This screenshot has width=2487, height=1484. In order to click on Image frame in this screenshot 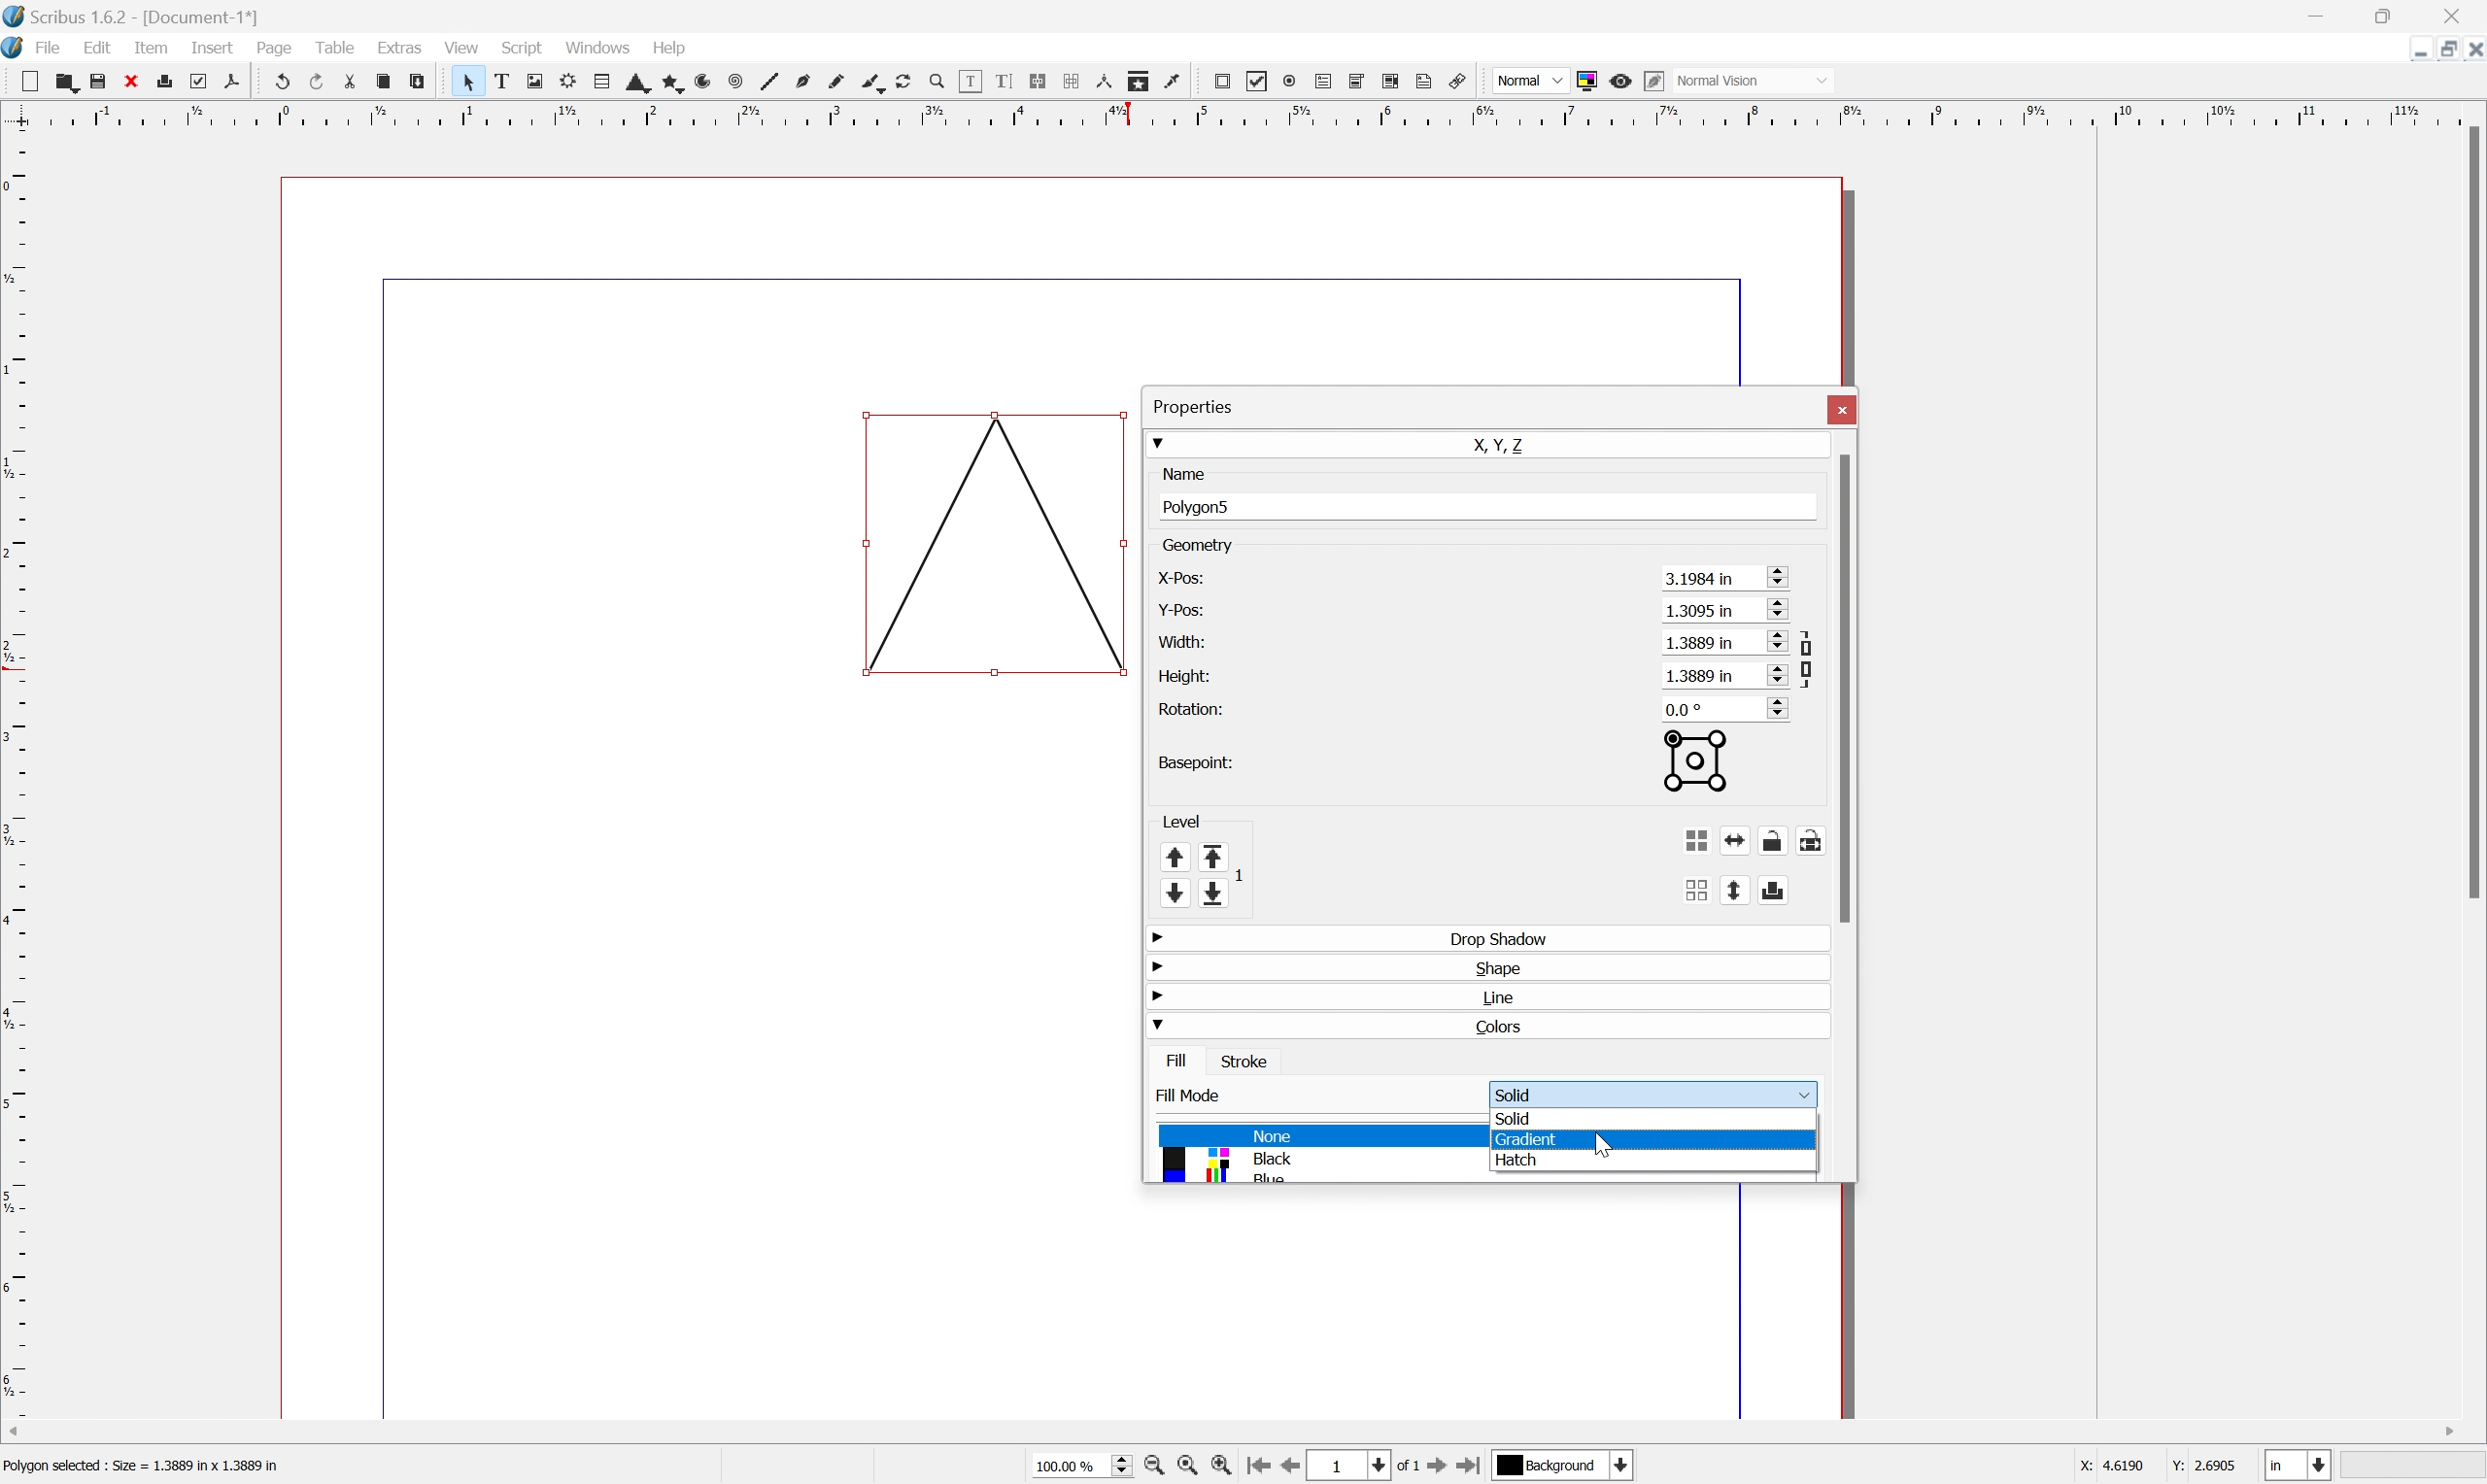, I will do `click(535, 80)`.